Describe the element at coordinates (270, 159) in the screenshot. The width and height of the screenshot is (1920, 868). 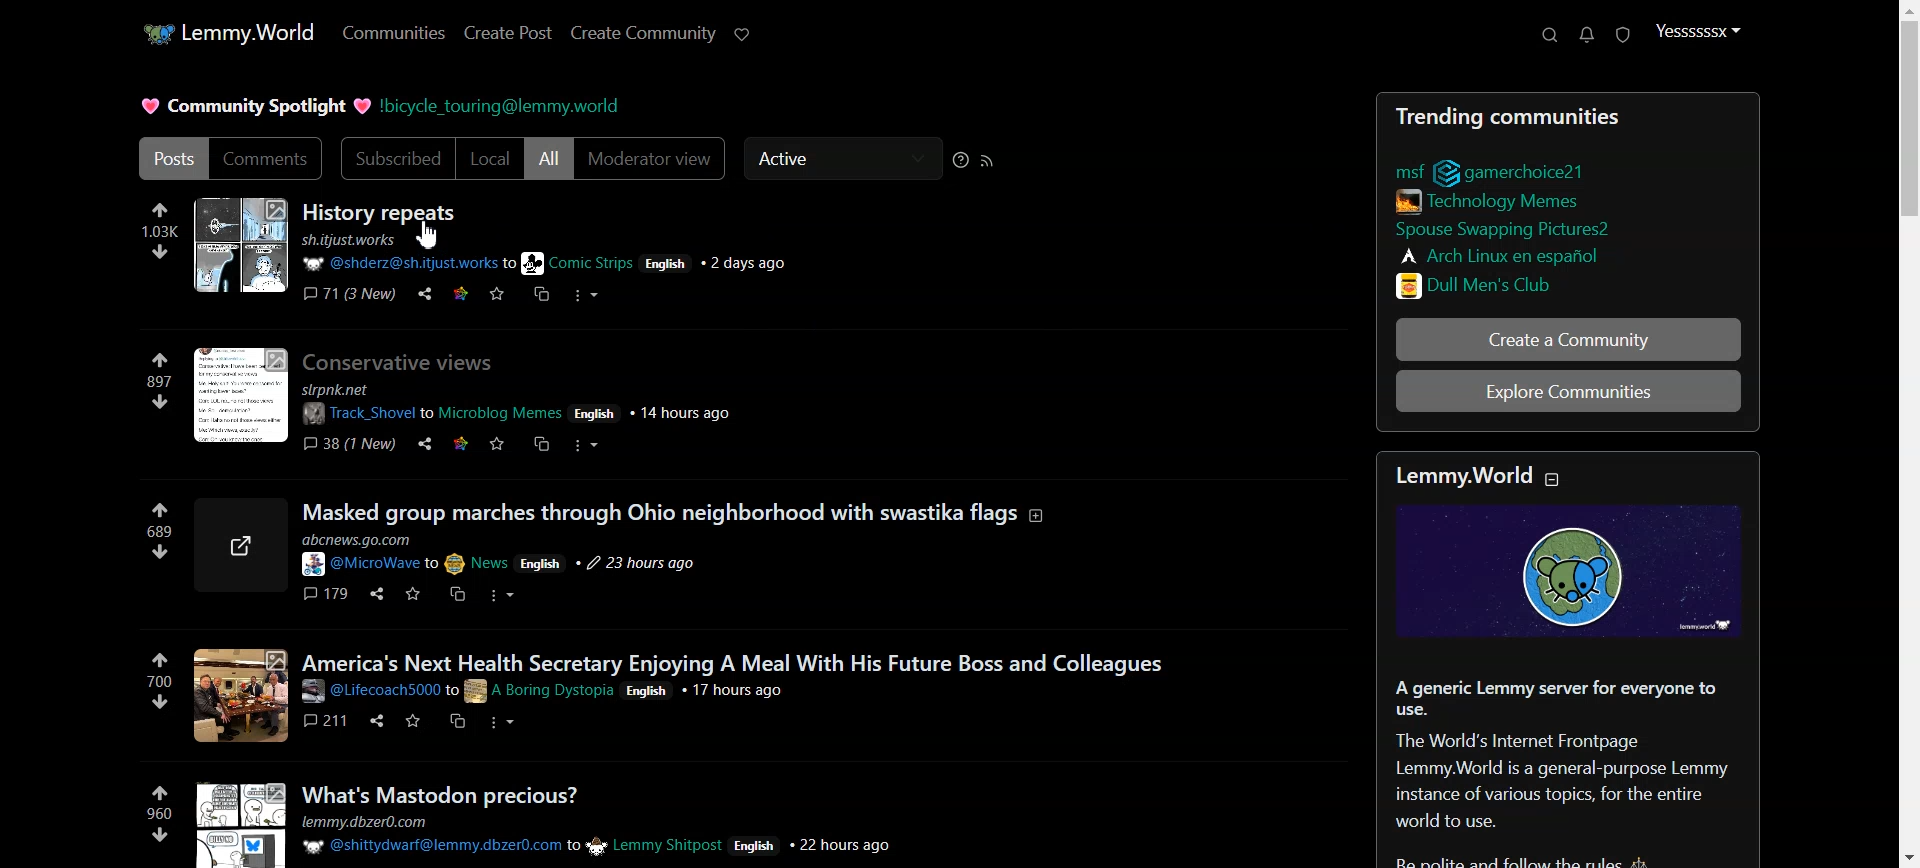
I see `Comments` at that location.